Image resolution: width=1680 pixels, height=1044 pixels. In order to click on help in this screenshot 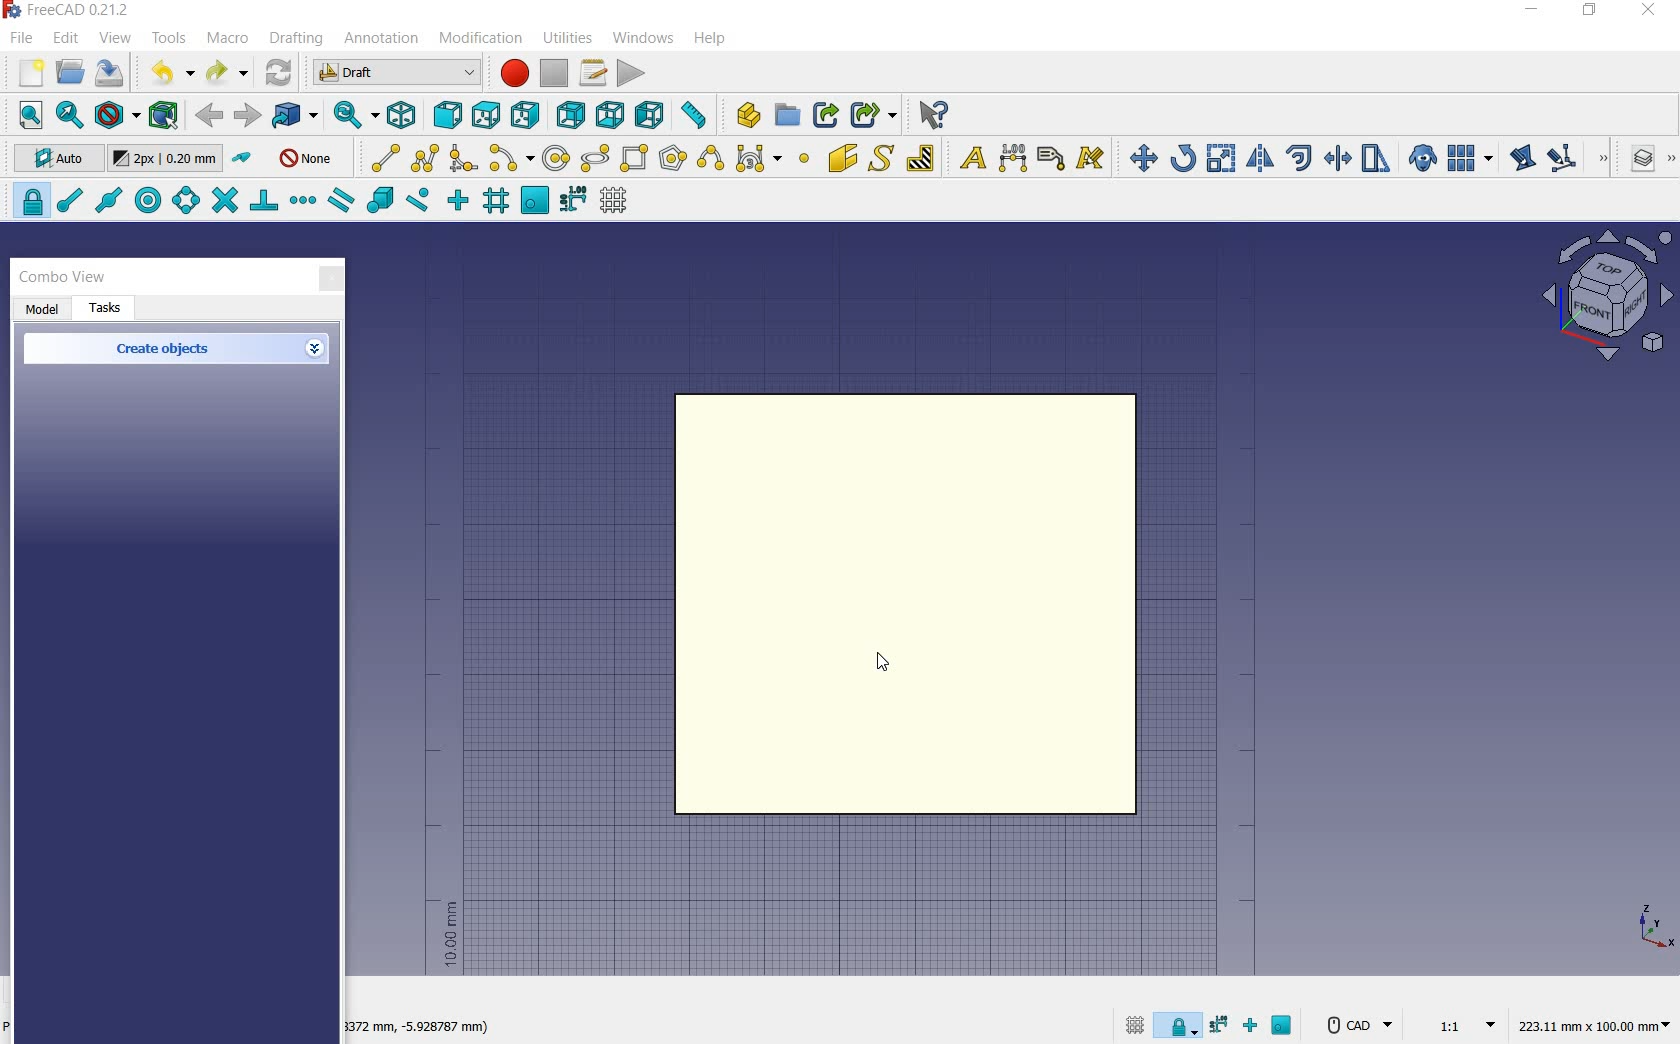, I will do `click(709, 38)`.